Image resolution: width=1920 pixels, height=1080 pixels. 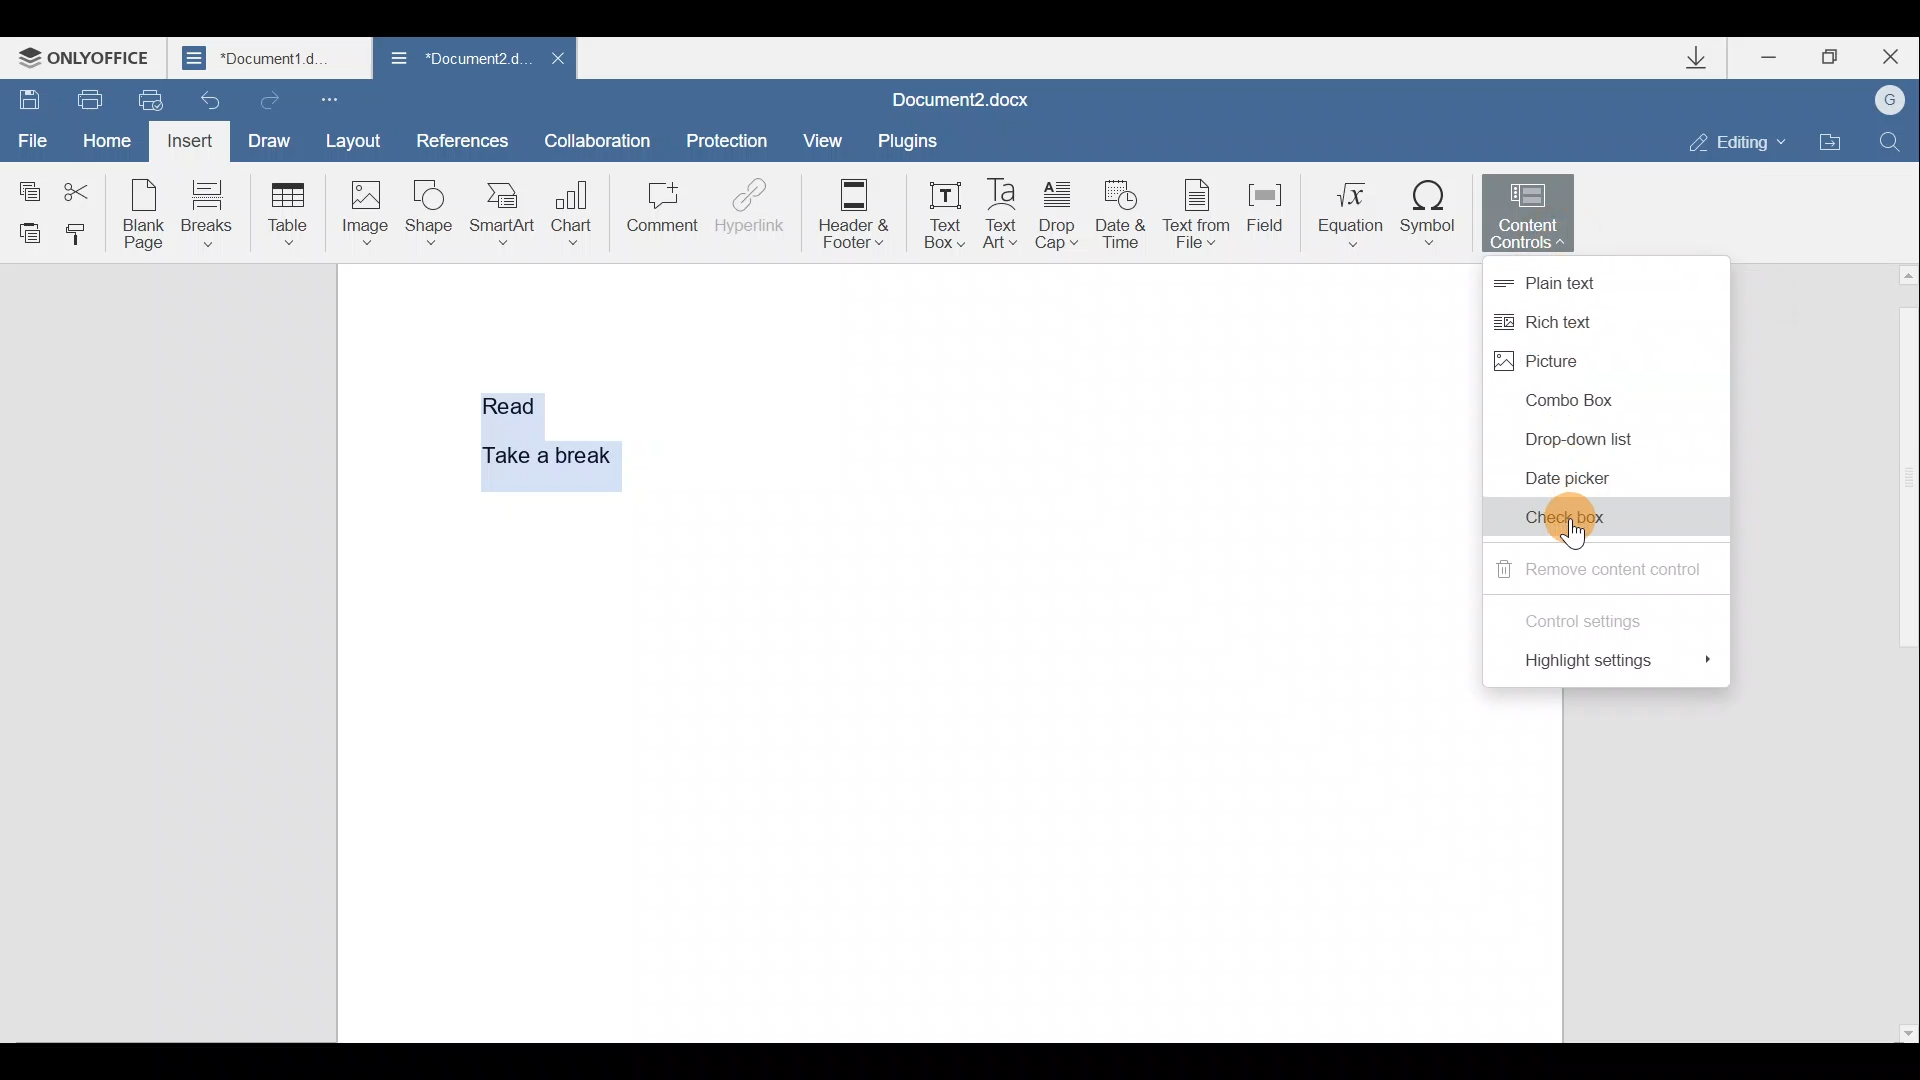 I want to click on Working area, so click(x=1059, y=650).